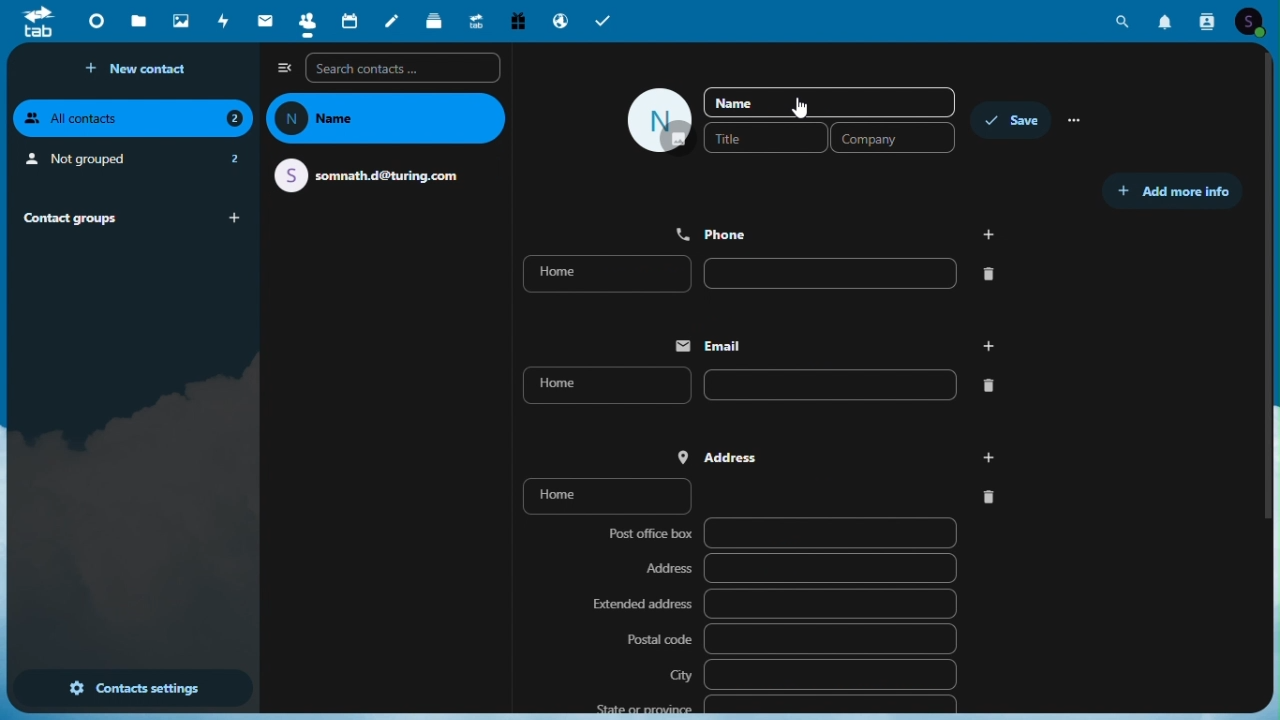 This screenshot has height=720, width=1280. I want to click on Tasks, so click(605, 20).